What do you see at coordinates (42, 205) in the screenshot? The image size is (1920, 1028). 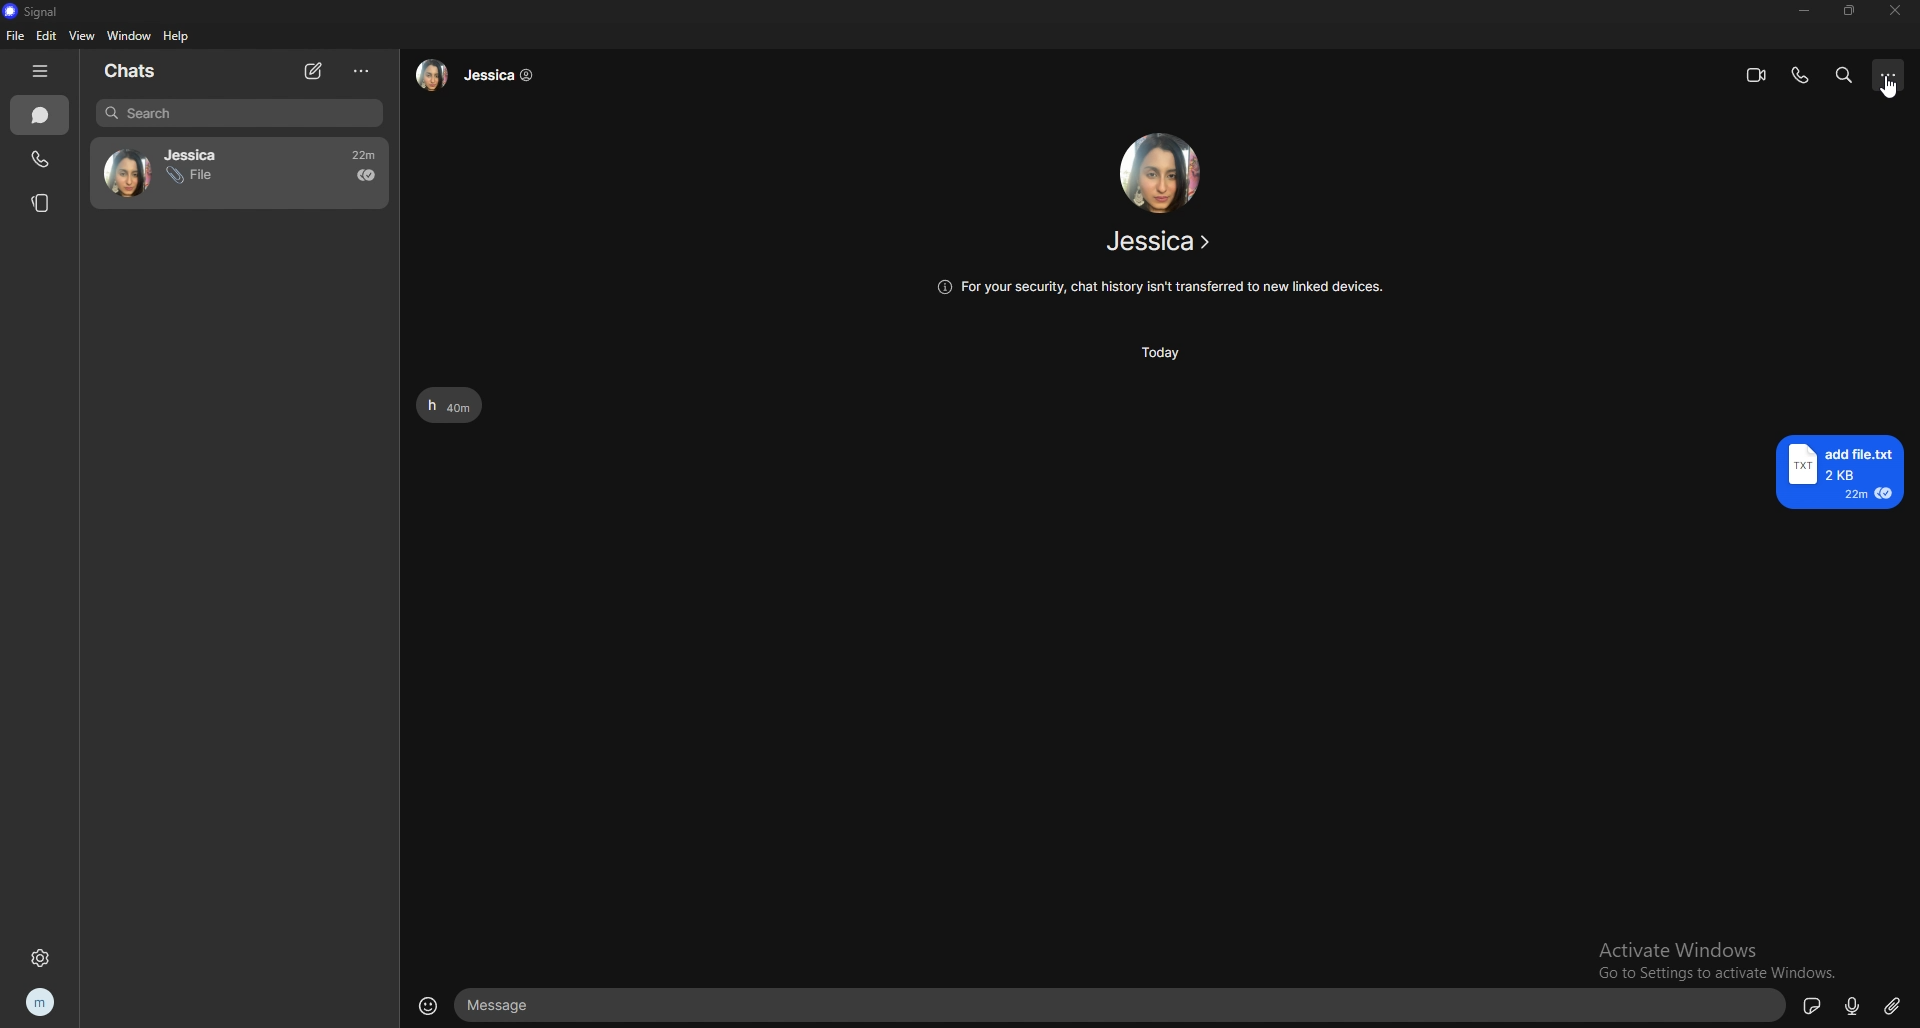 I see `stories` at bounding box center [42, 205].